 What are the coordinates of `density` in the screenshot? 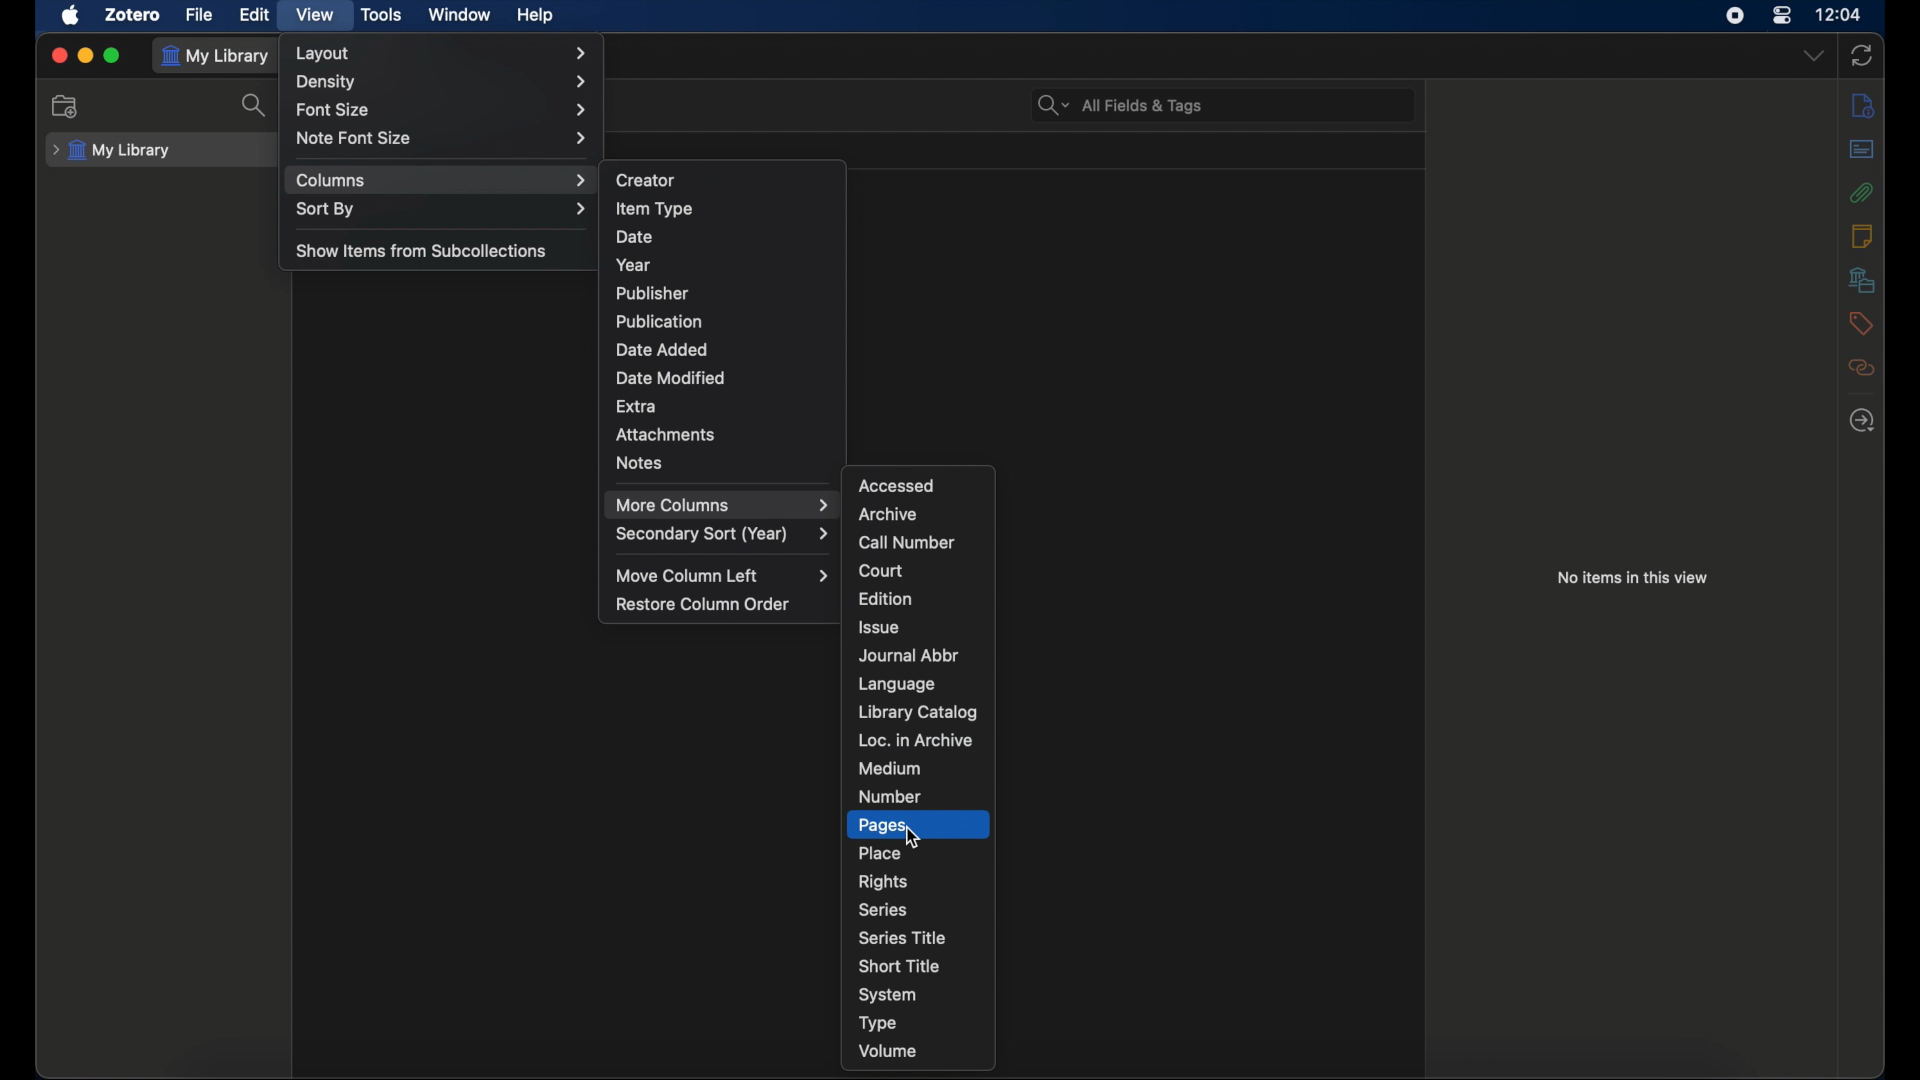 It's located at (443, 83).